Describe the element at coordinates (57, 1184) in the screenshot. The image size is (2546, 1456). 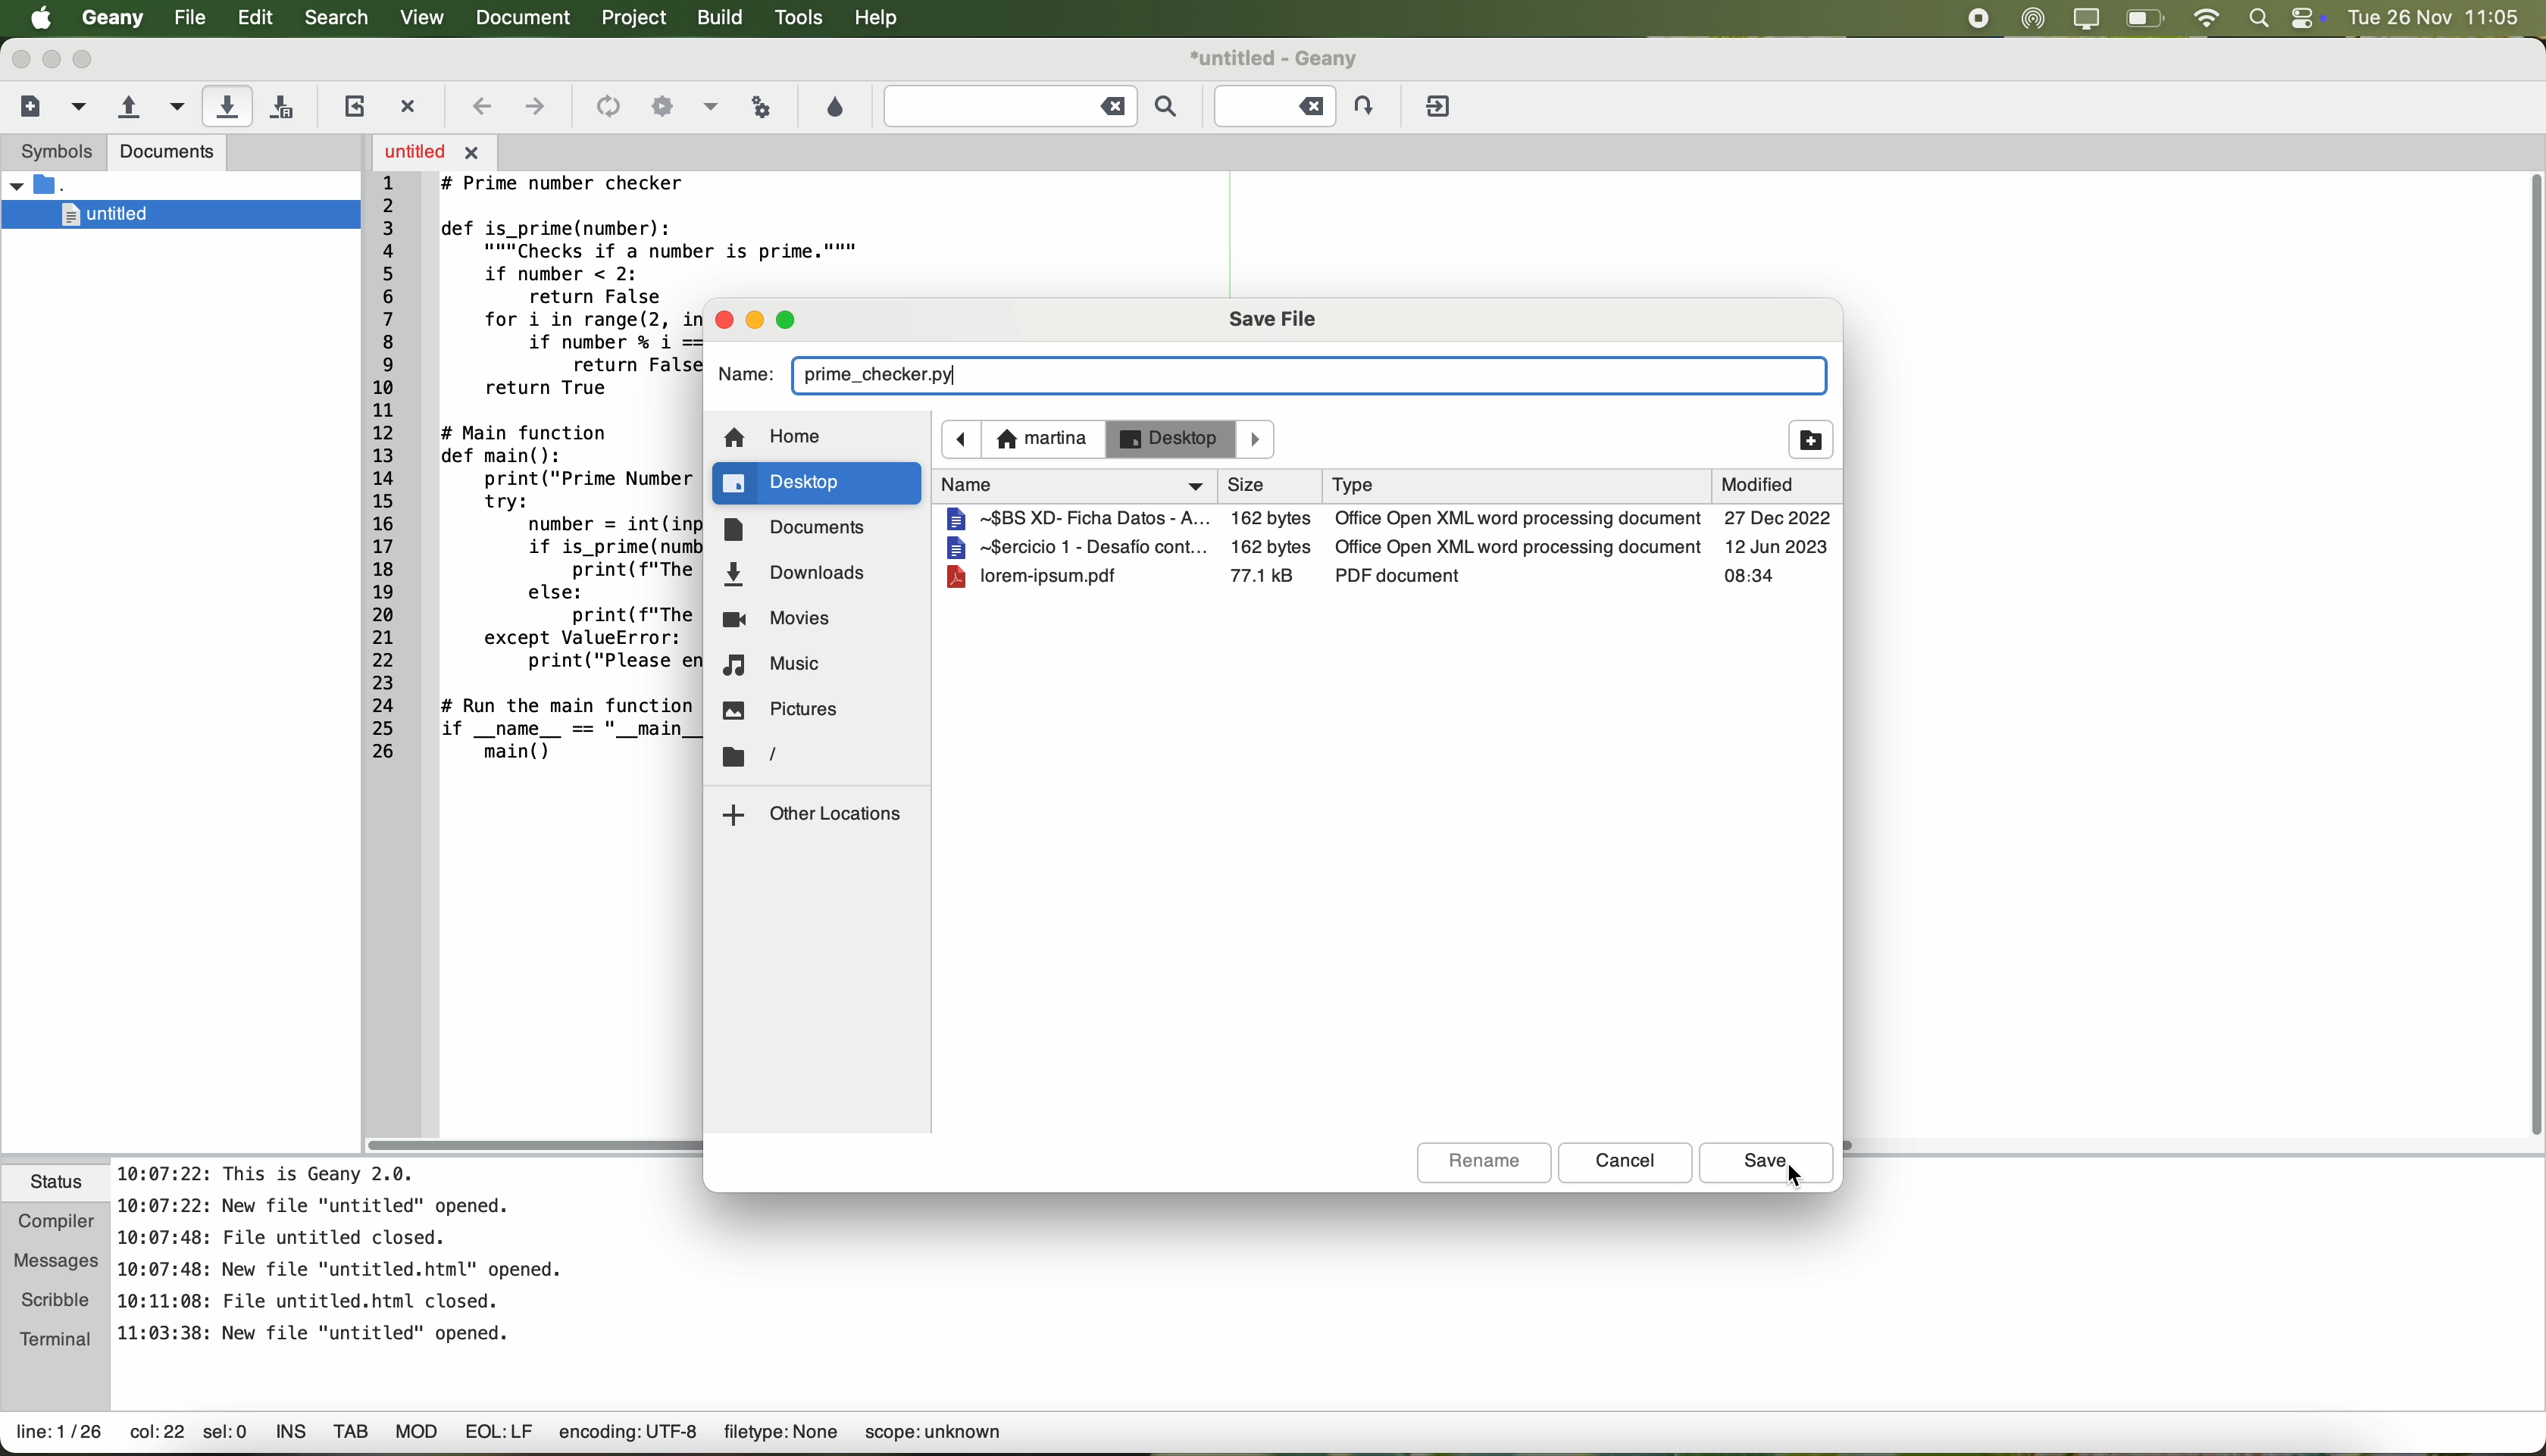
I see `status` at that location.